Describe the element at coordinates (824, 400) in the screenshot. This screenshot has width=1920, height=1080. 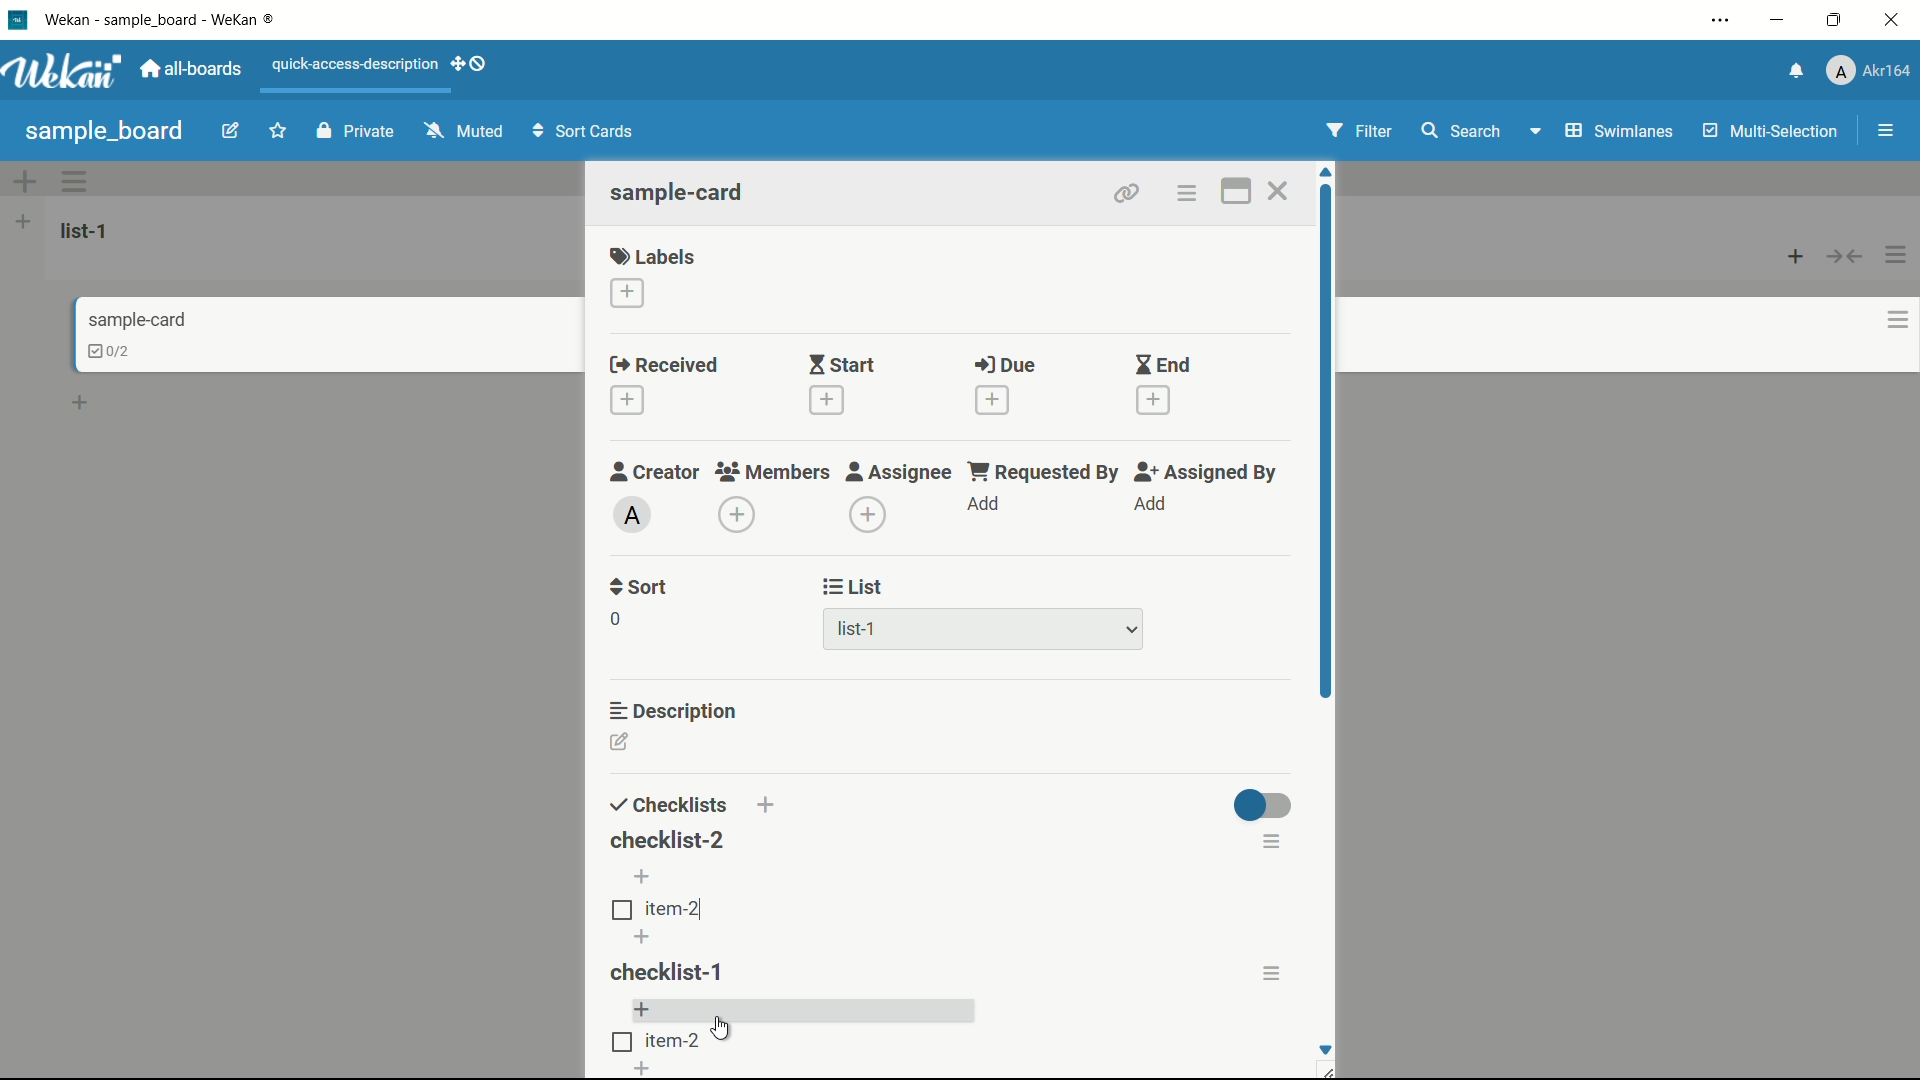
I see `add date` at that location.